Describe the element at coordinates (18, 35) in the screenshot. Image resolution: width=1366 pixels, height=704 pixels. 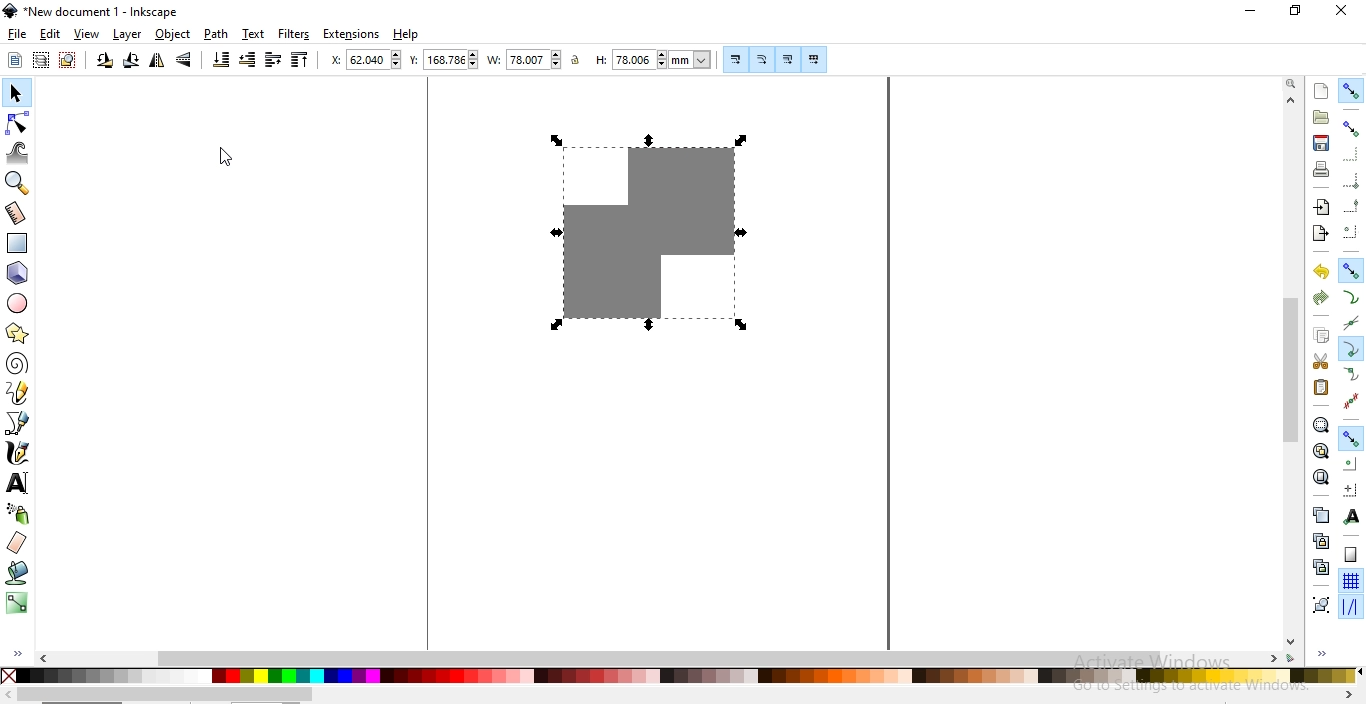
I see `file` at that location.